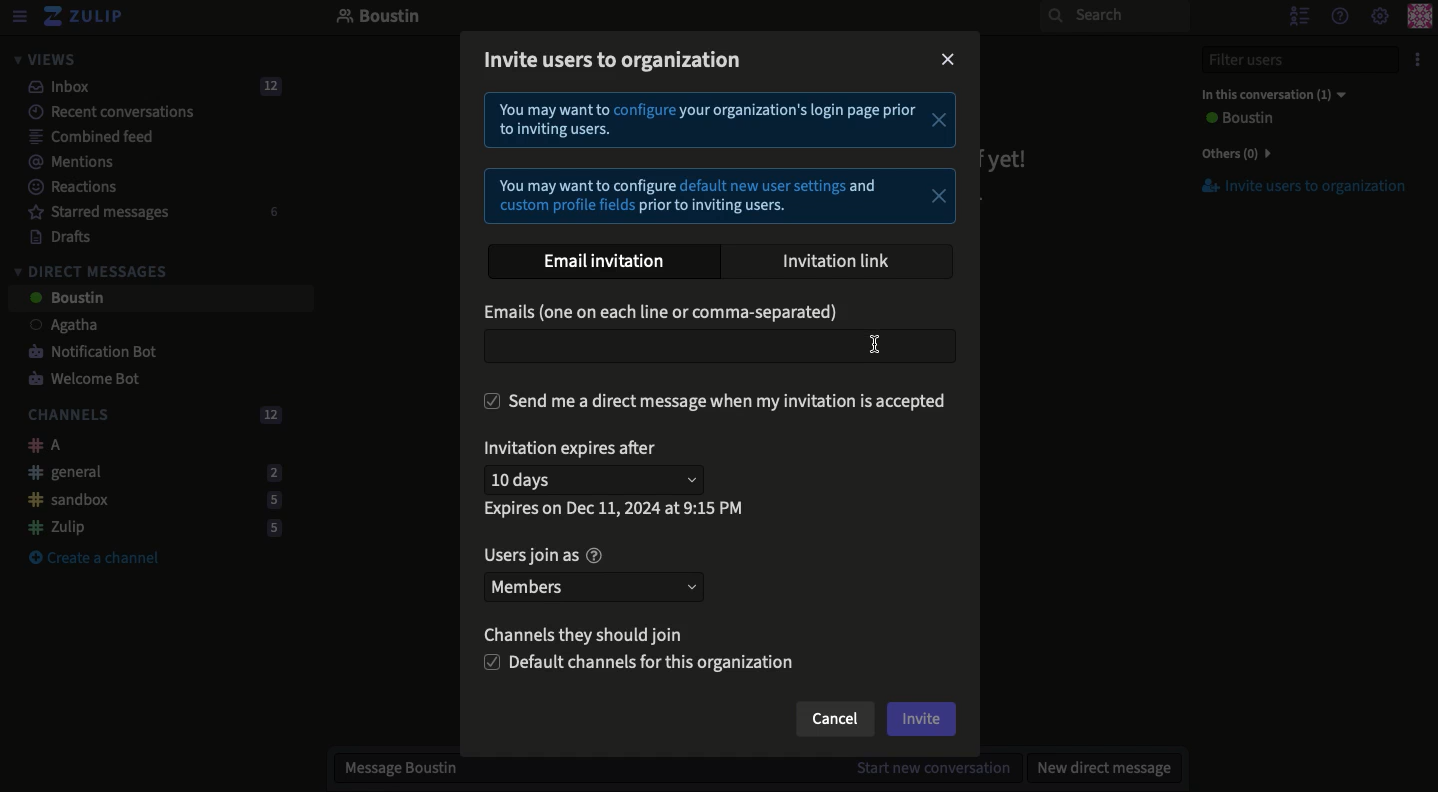  Describe the element at coordinates (666, 314) in the screenshot. I see `Email ` at that location.